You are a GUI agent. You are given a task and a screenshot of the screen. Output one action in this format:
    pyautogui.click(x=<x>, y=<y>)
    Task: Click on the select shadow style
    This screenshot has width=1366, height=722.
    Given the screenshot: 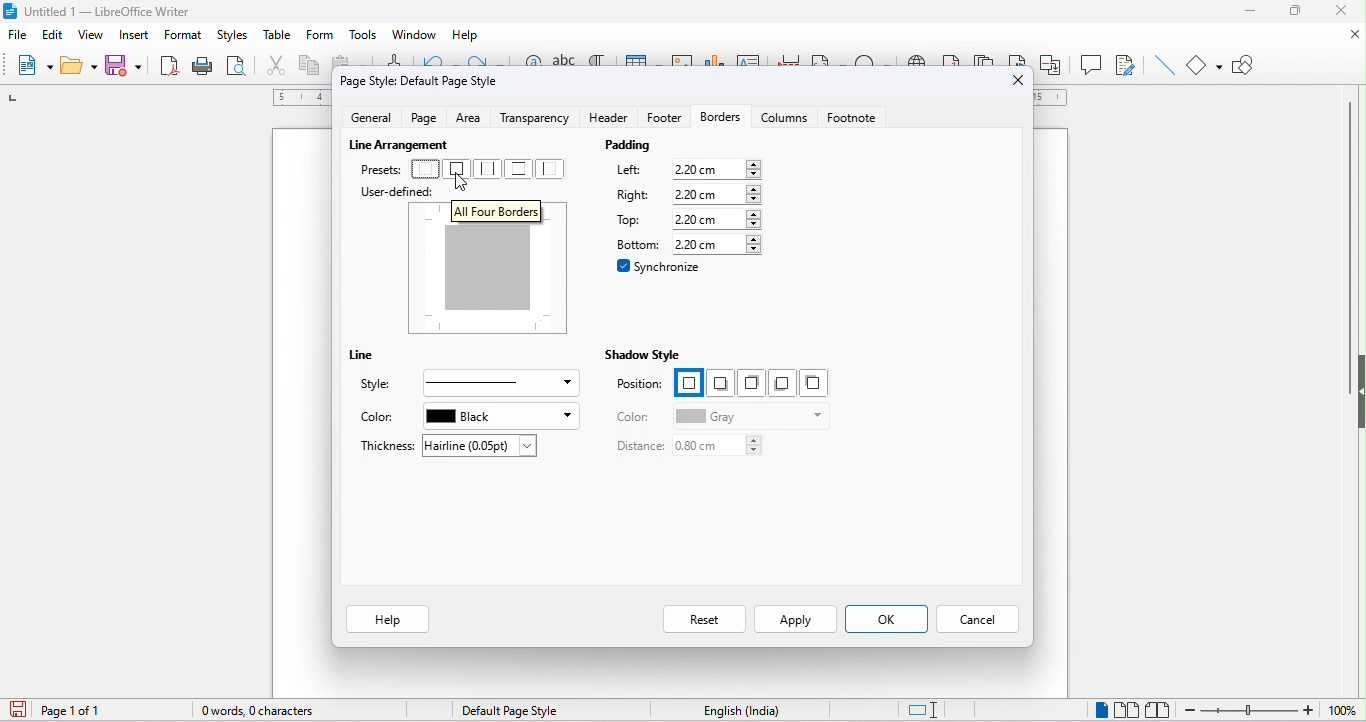 What is the action you would take?
    pyautogui.click(x=748, y=383)
    